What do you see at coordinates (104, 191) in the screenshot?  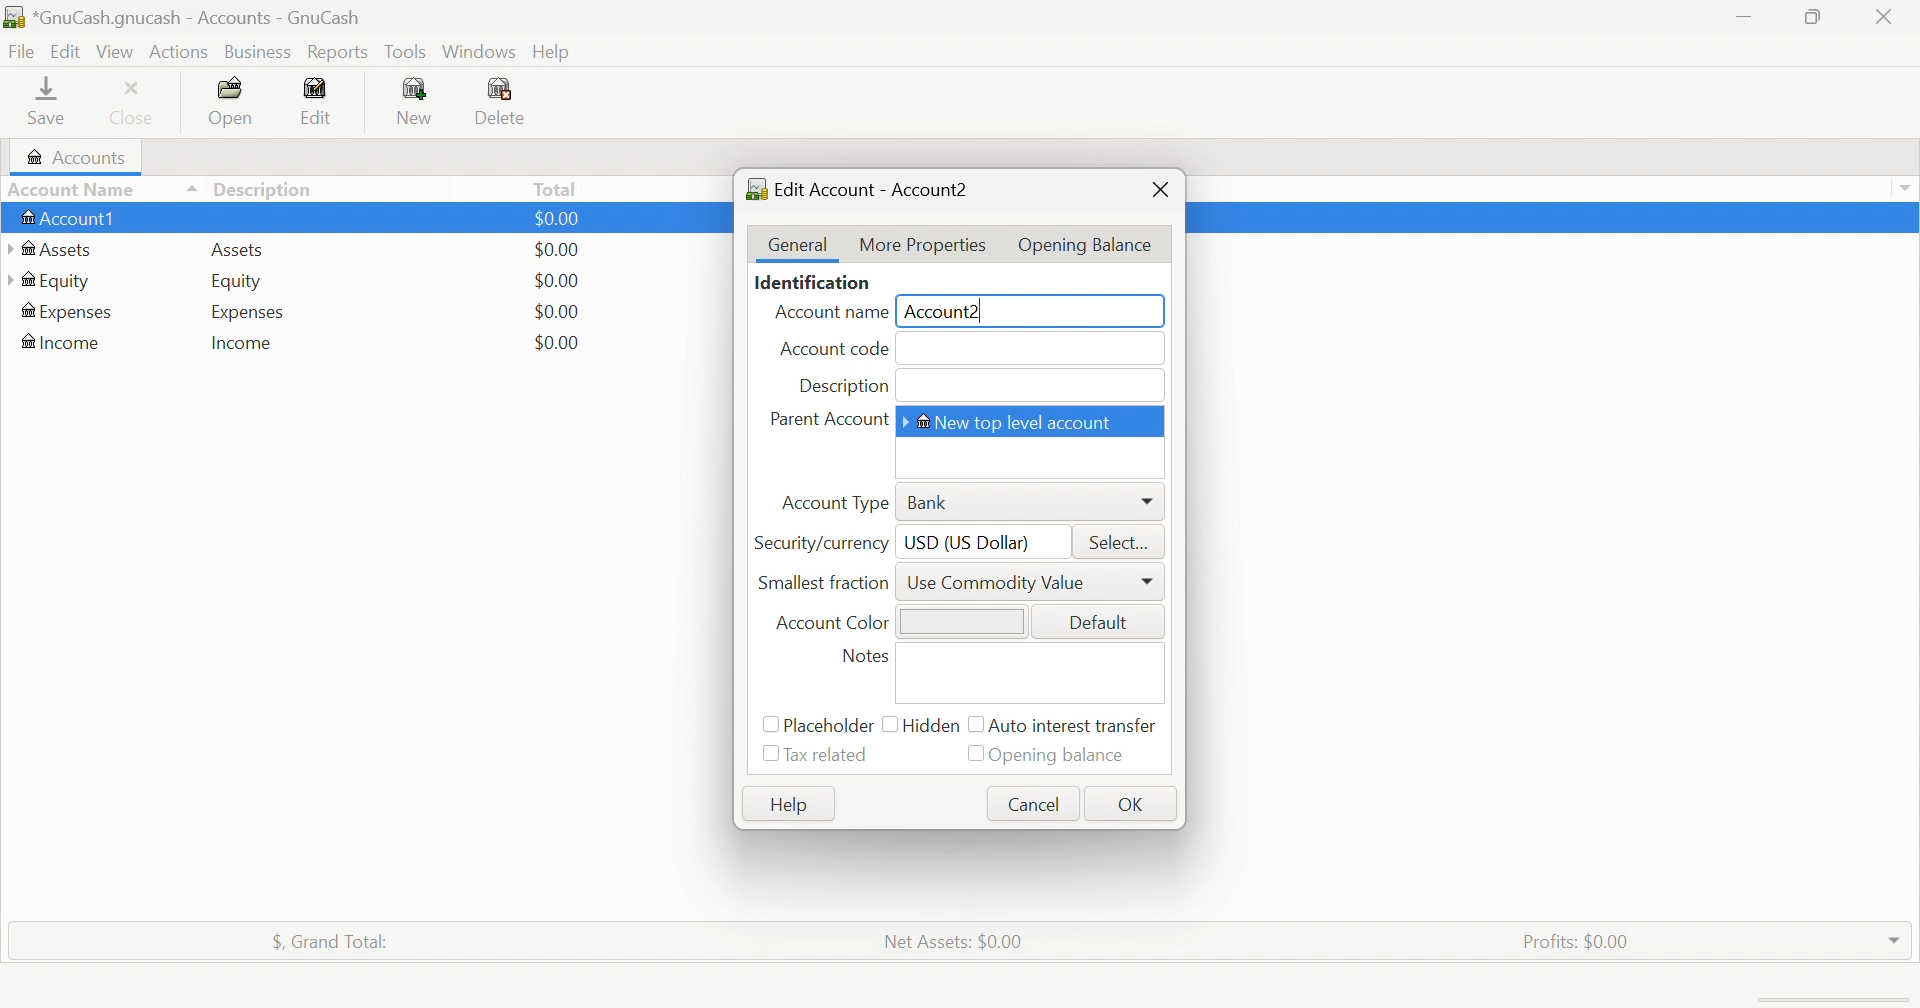 I see `Account Name` at bounding box center [104, 191].